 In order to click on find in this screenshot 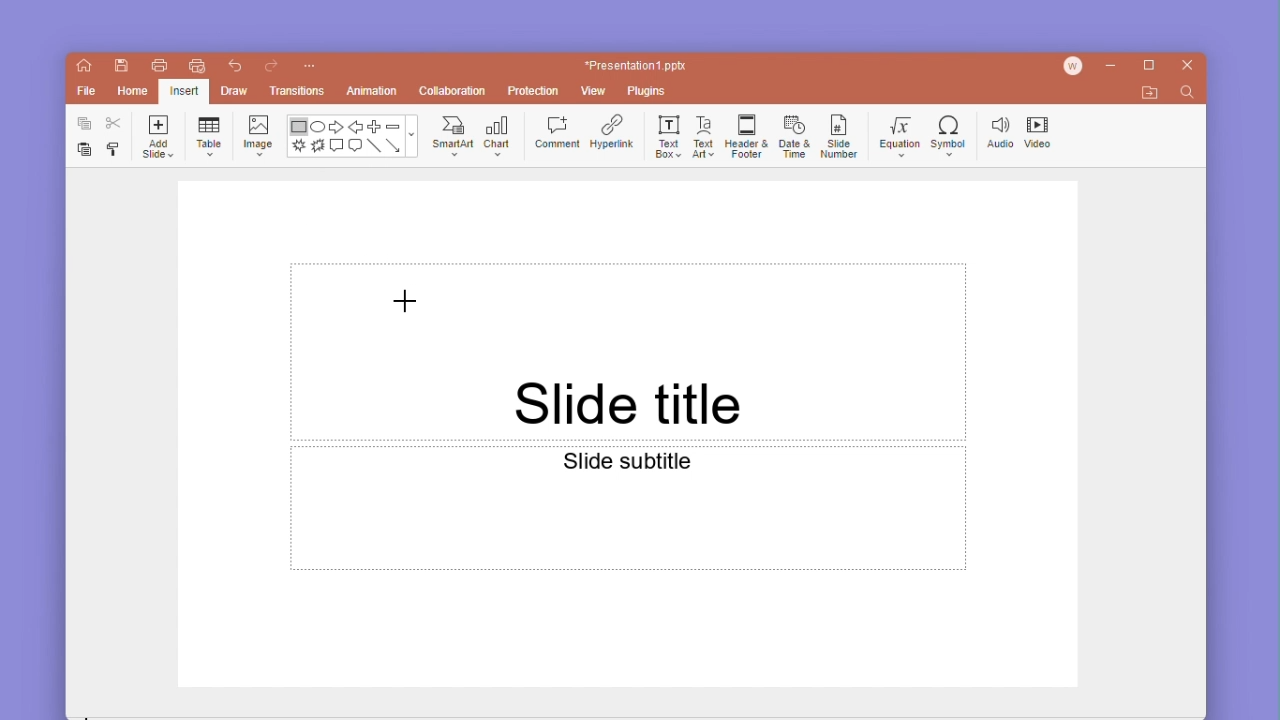, I will do `click(1189, 95)`.